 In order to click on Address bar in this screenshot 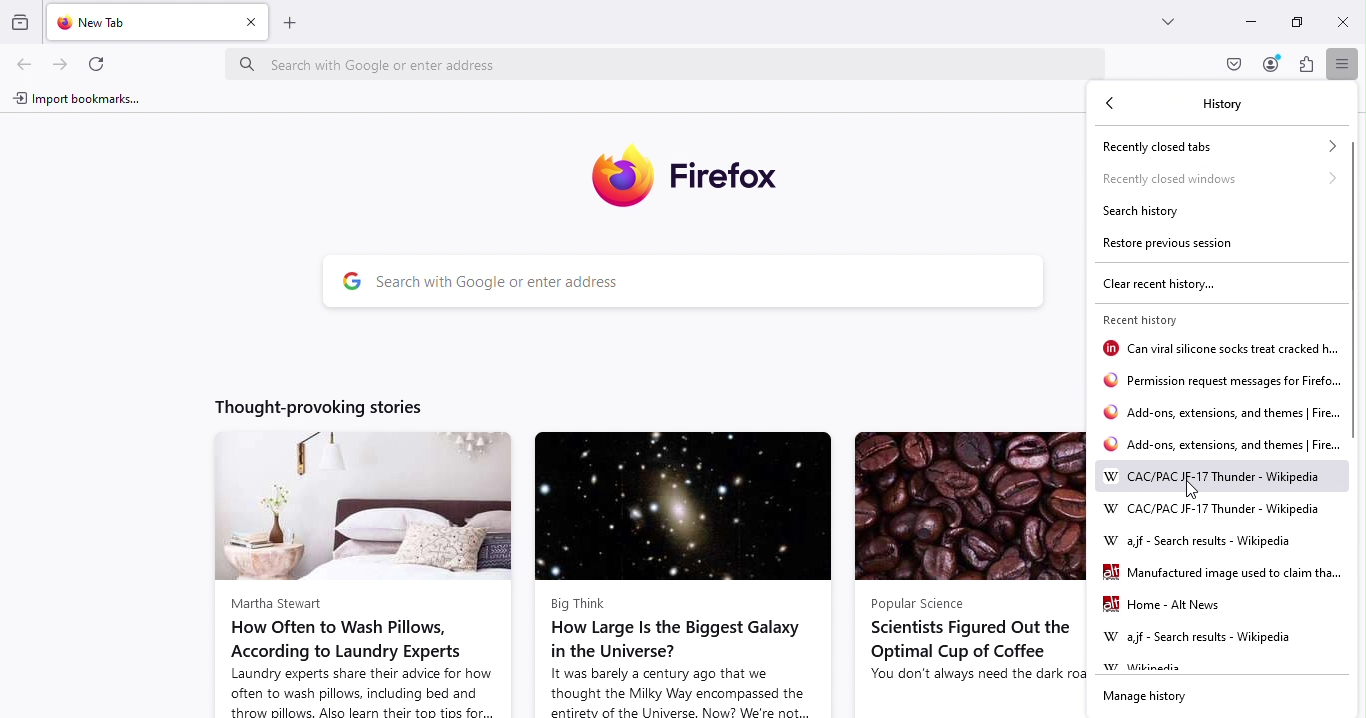, I will do `click(674, 63)`.